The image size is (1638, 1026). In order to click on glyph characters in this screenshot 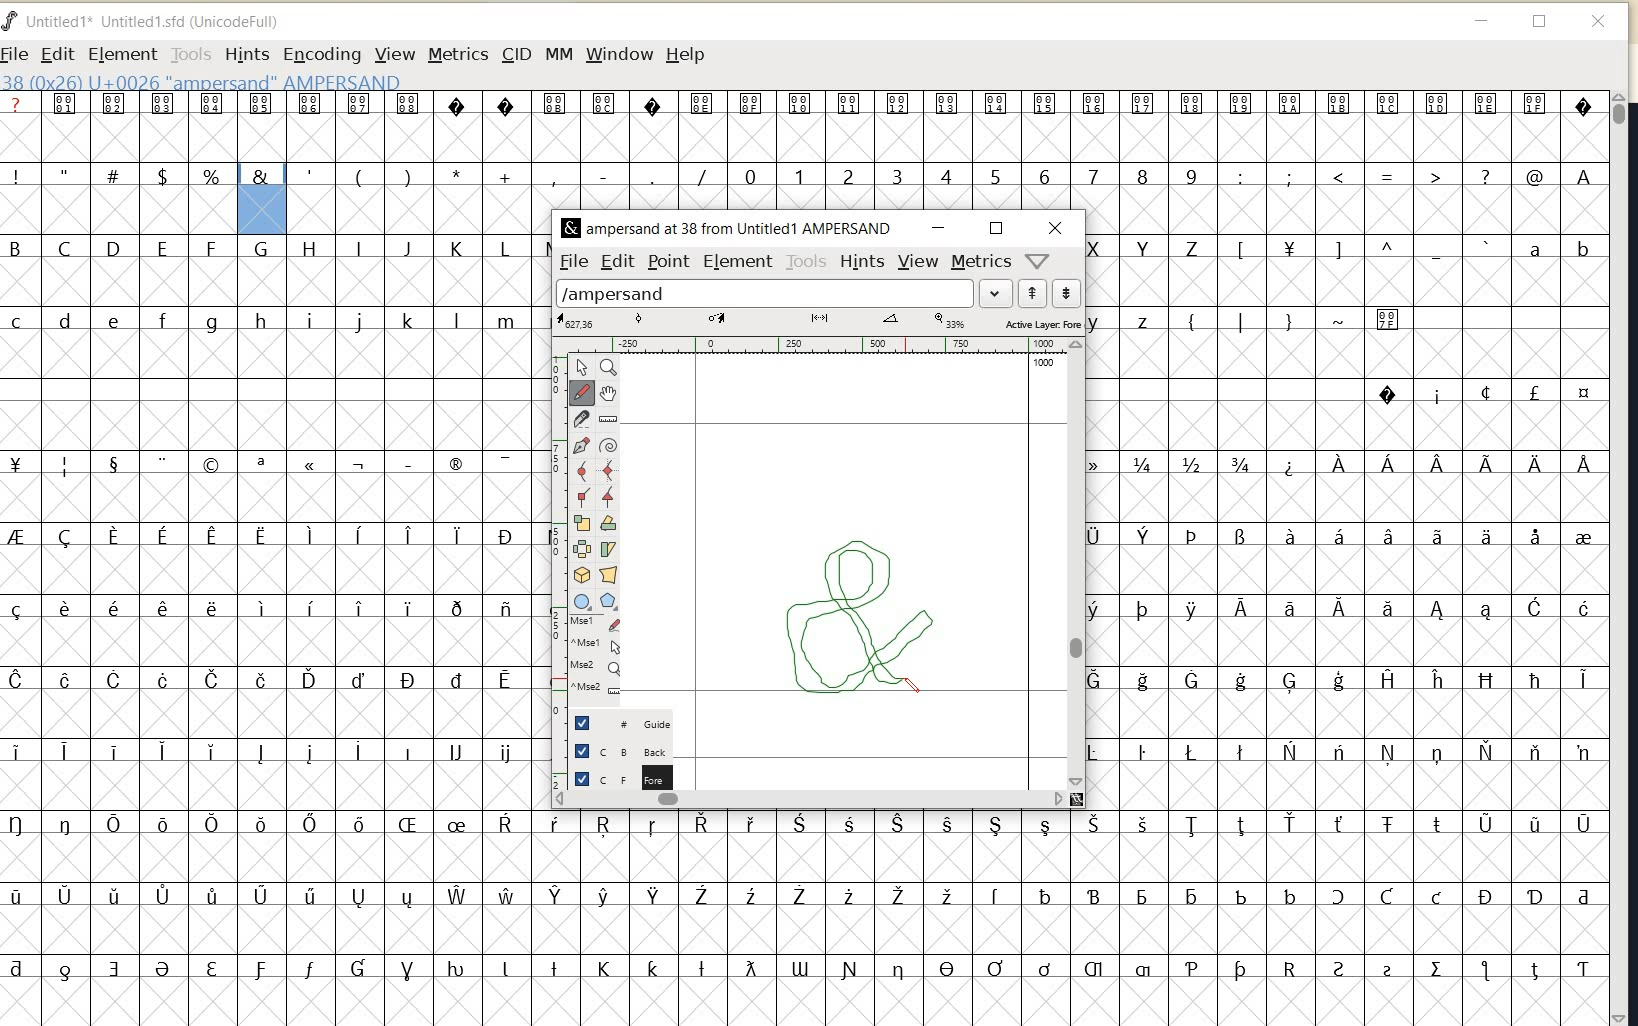, I will do `click(116, 550)`.